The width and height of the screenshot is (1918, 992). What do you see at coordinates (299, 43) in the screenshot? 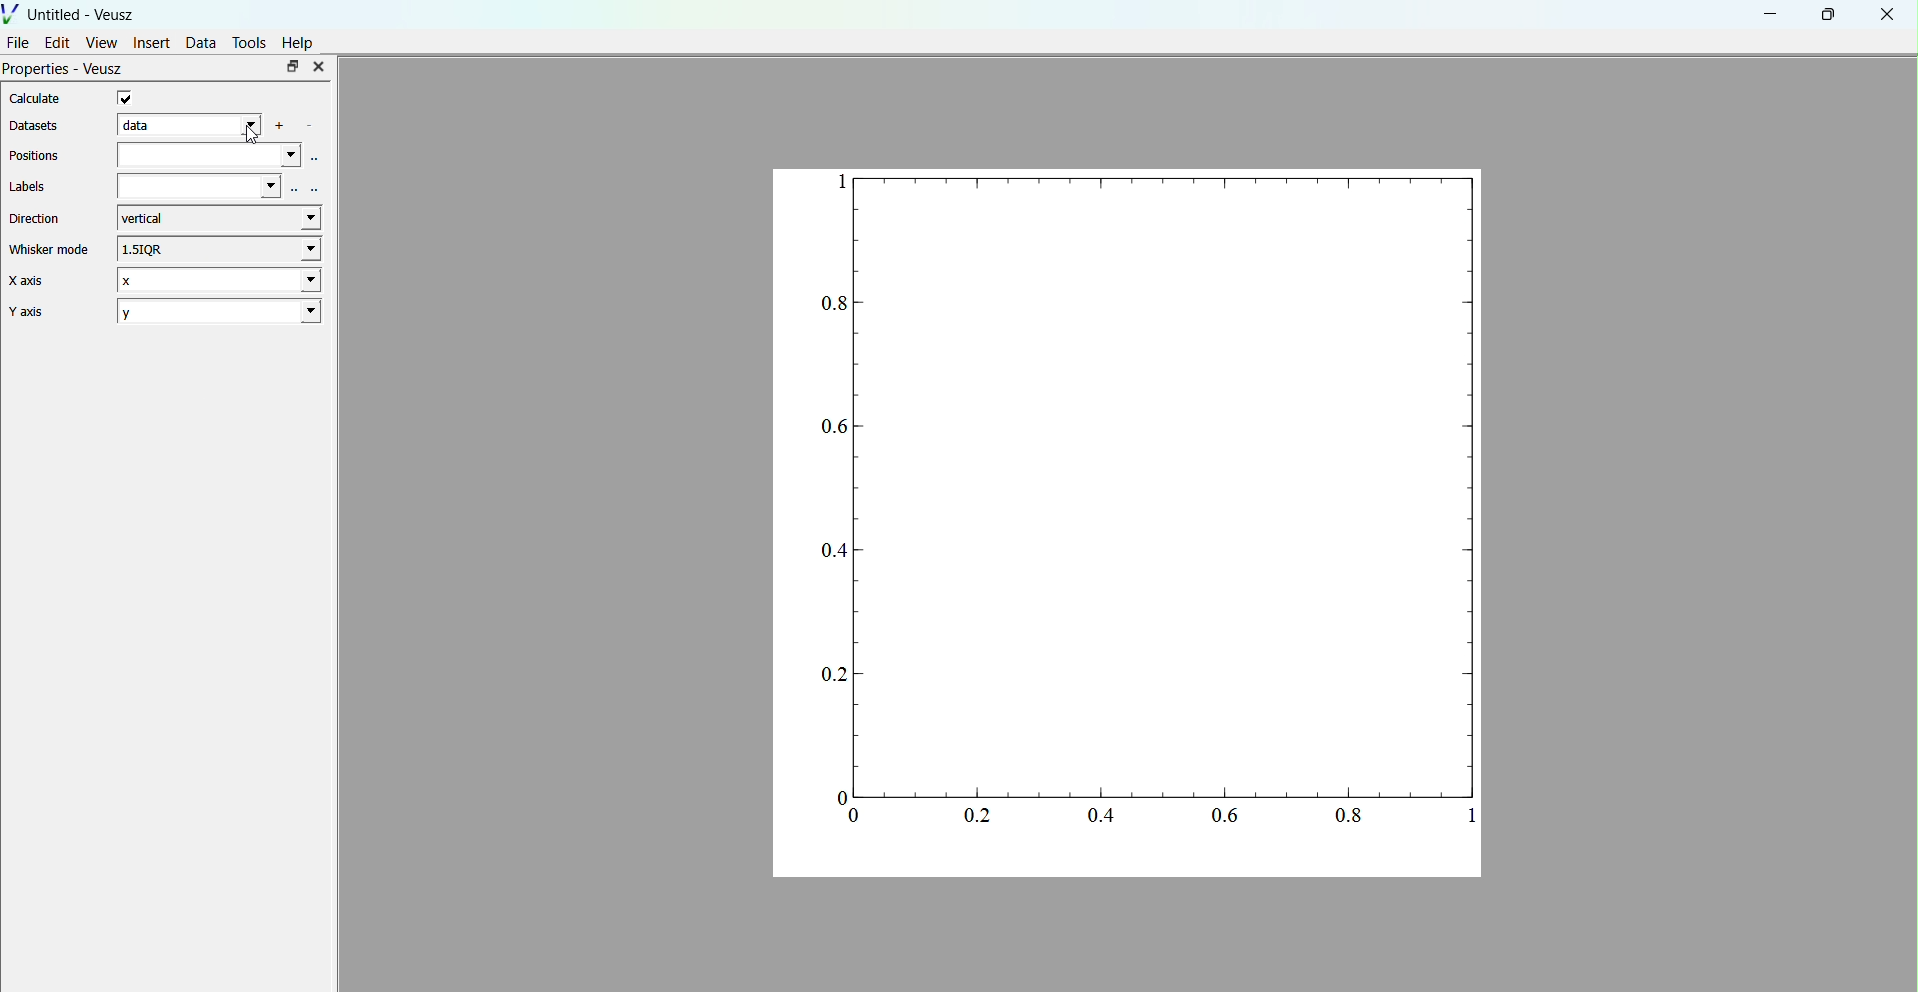
I see `Help` at bounding box center [299, 43].